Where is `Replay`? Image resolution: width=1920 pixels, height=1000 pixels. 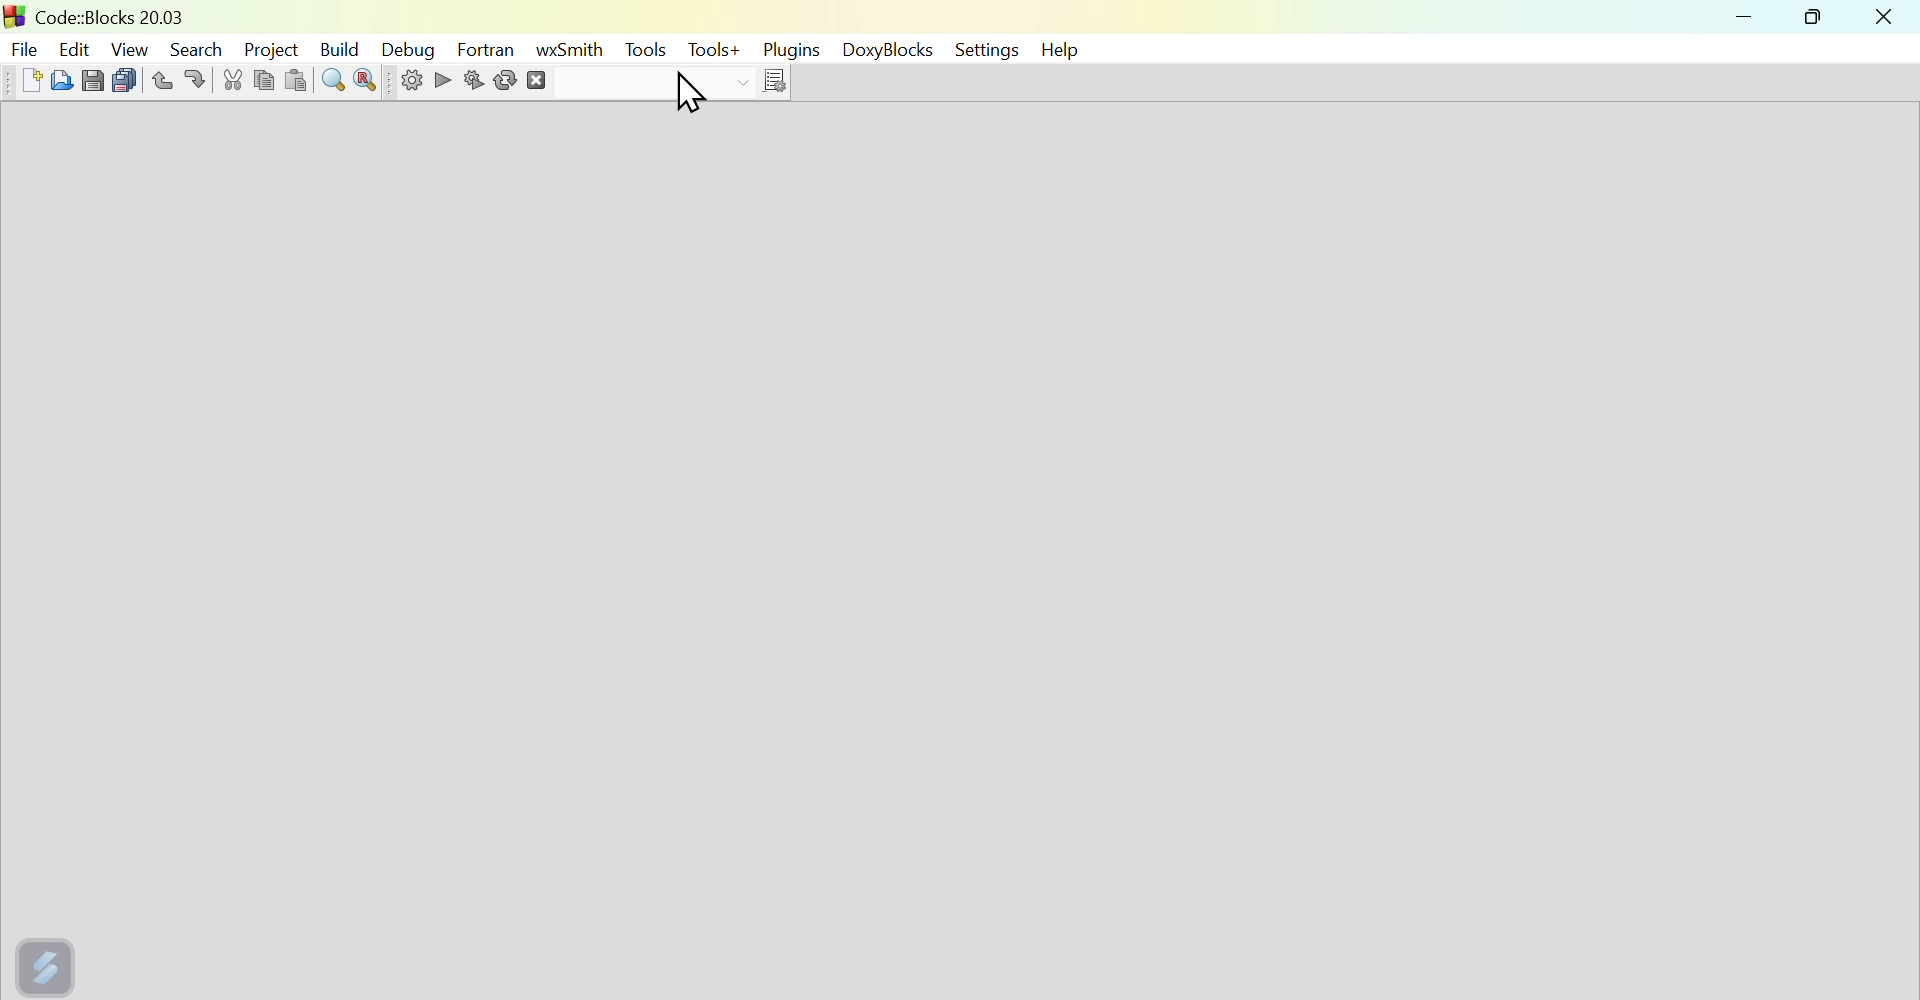 Replay is located at coordinates (505, 82).